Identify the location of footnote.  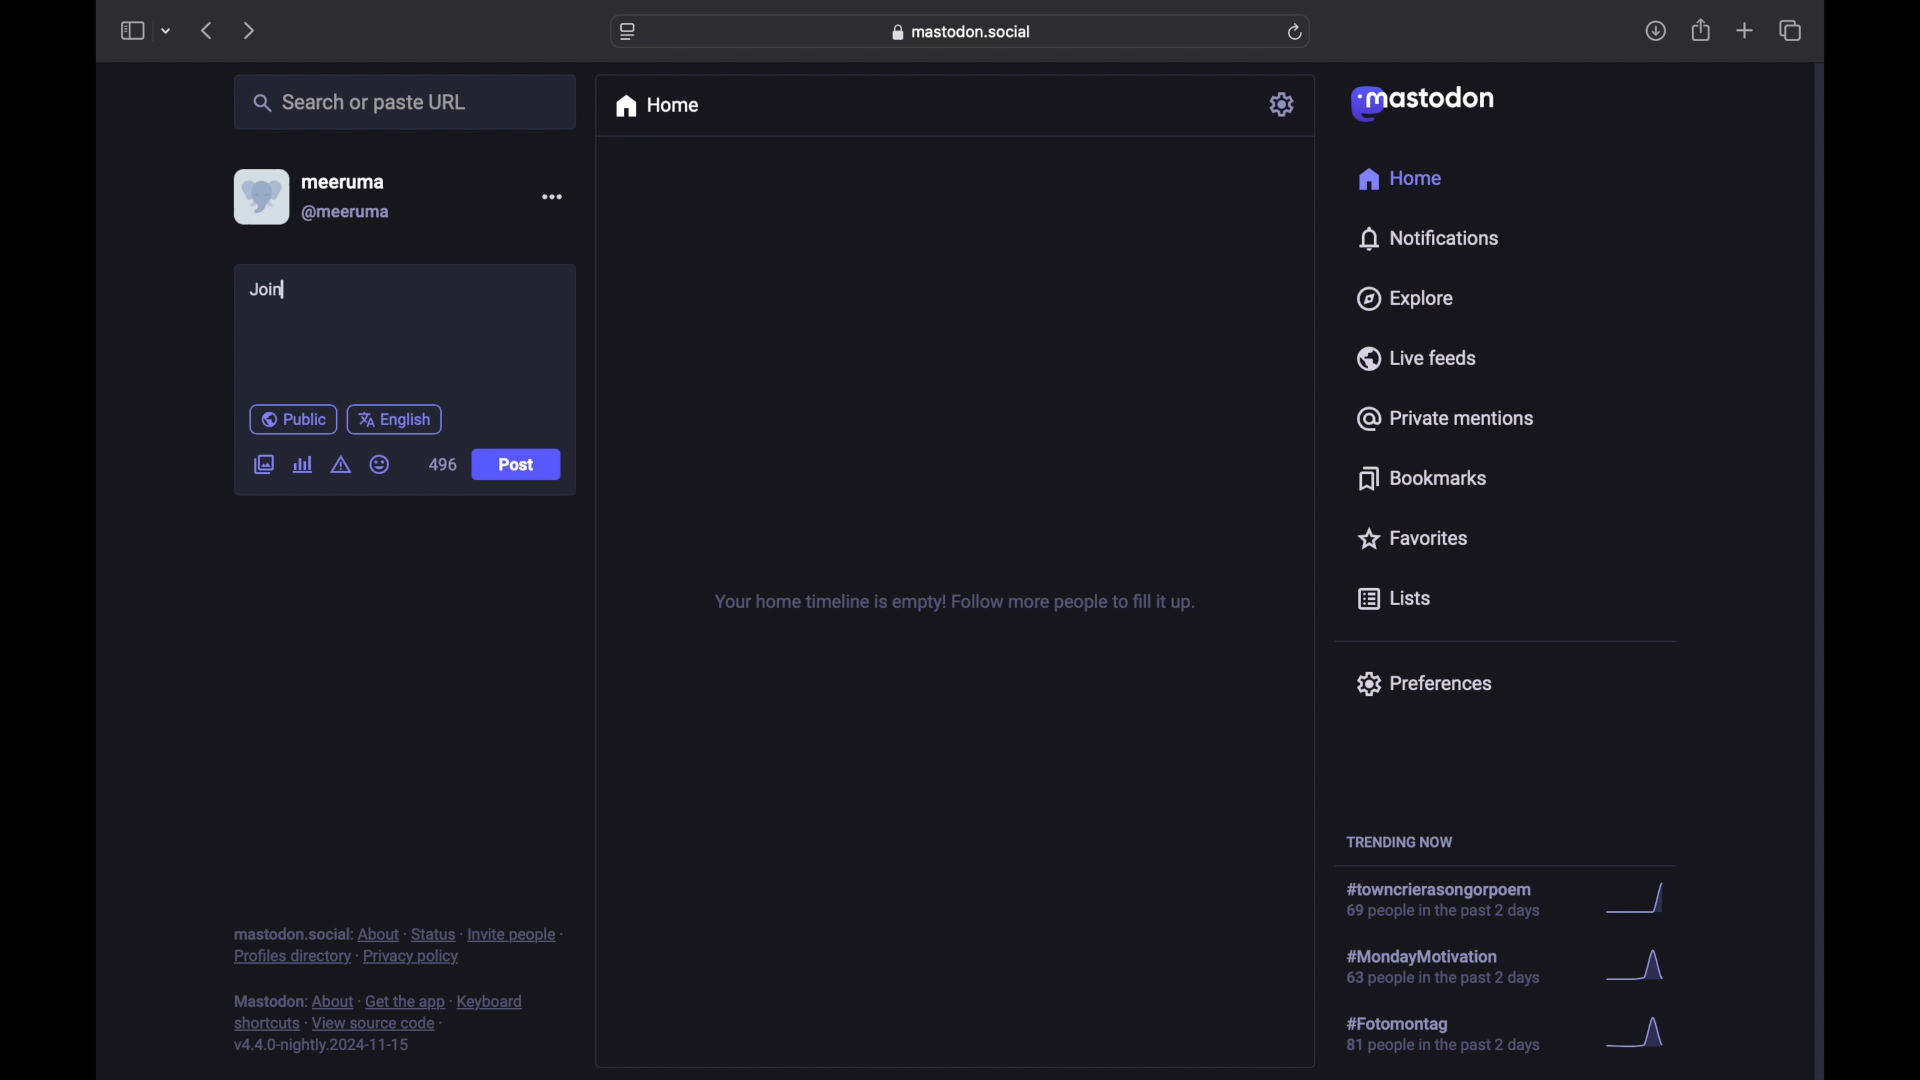
(398, 945).